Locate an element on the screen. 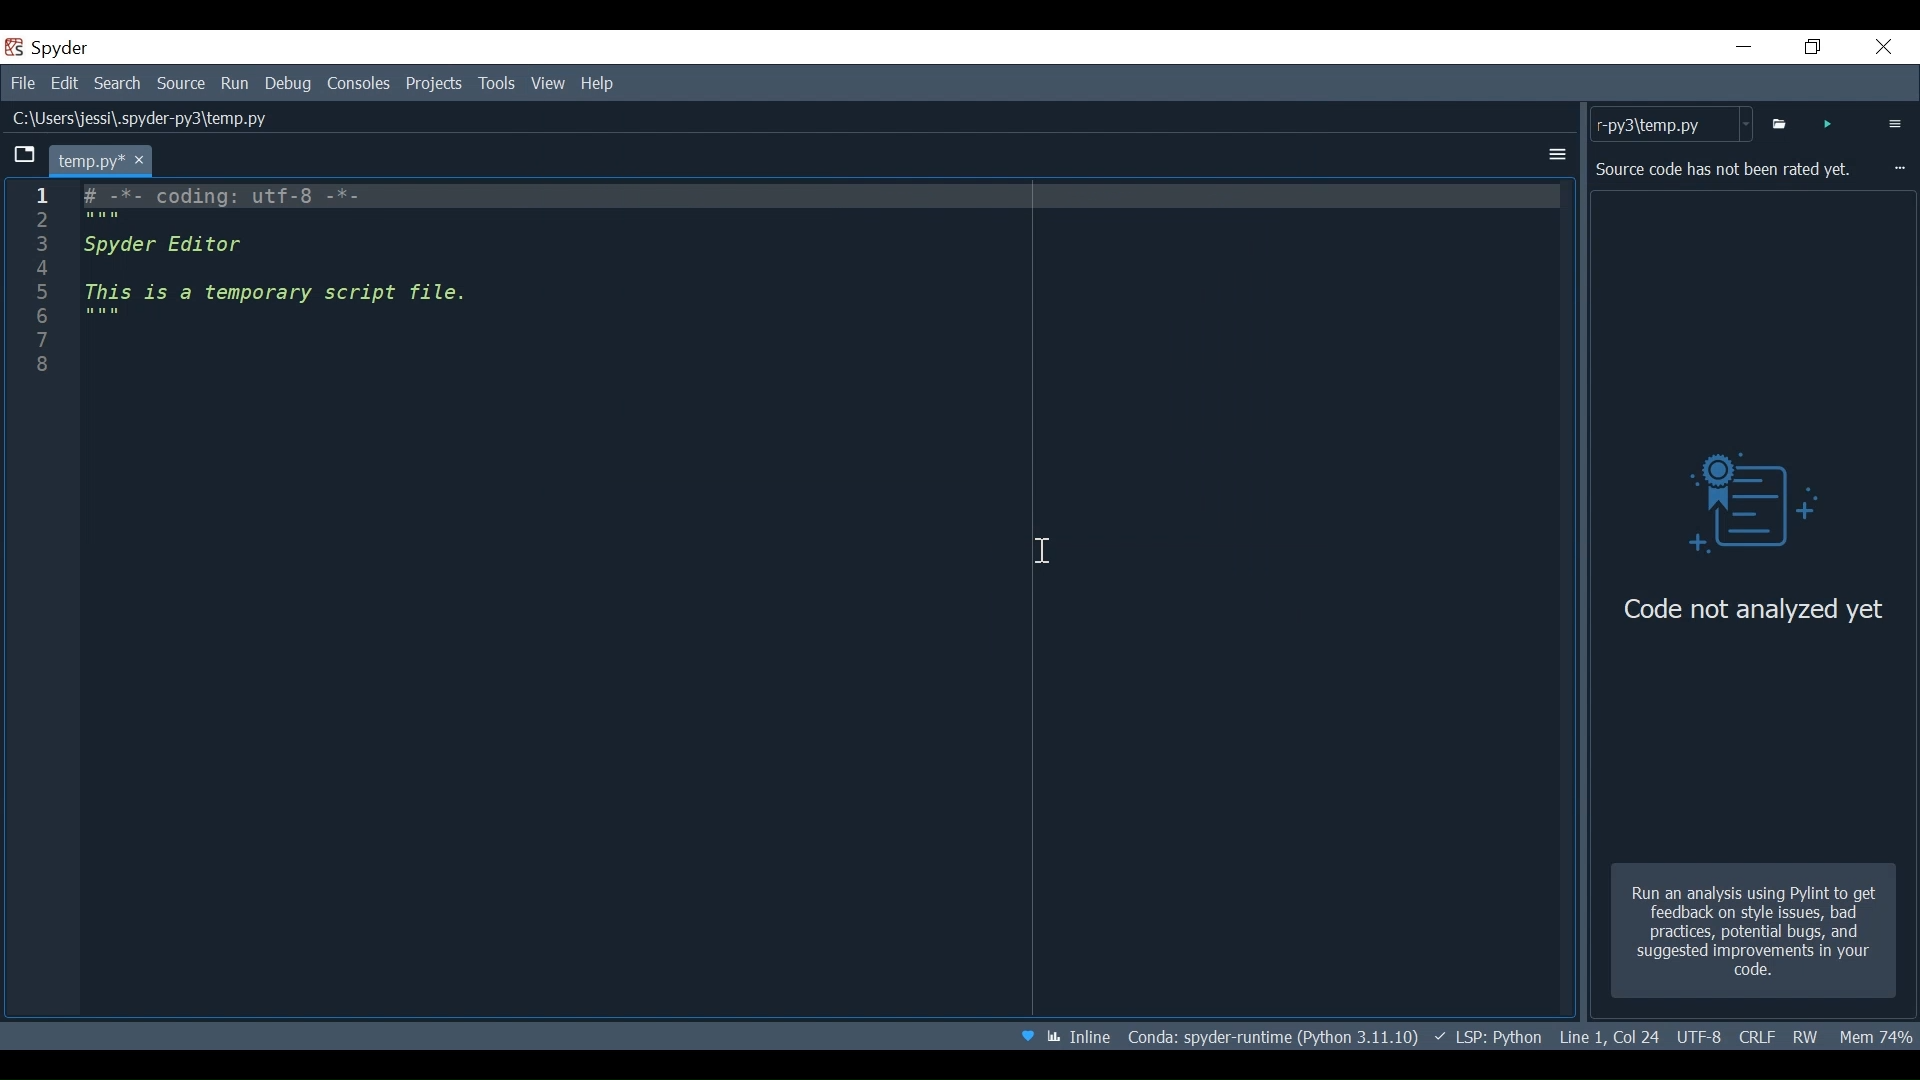 The width and height of the screenshot is (1920, 1080). current file tab is located at coordinates (104, 158).